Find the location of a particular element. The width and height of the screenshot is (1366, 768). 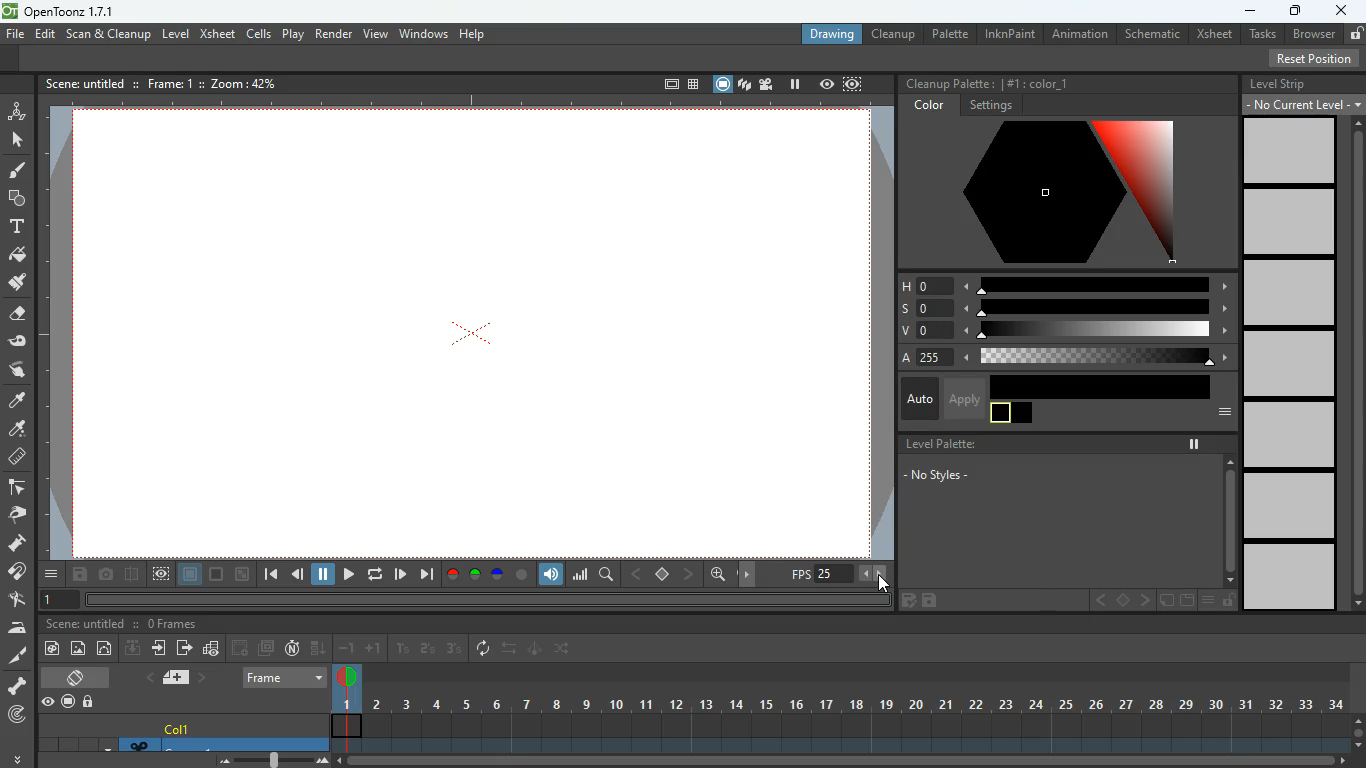

shapes is located at coordinates (16, 201).